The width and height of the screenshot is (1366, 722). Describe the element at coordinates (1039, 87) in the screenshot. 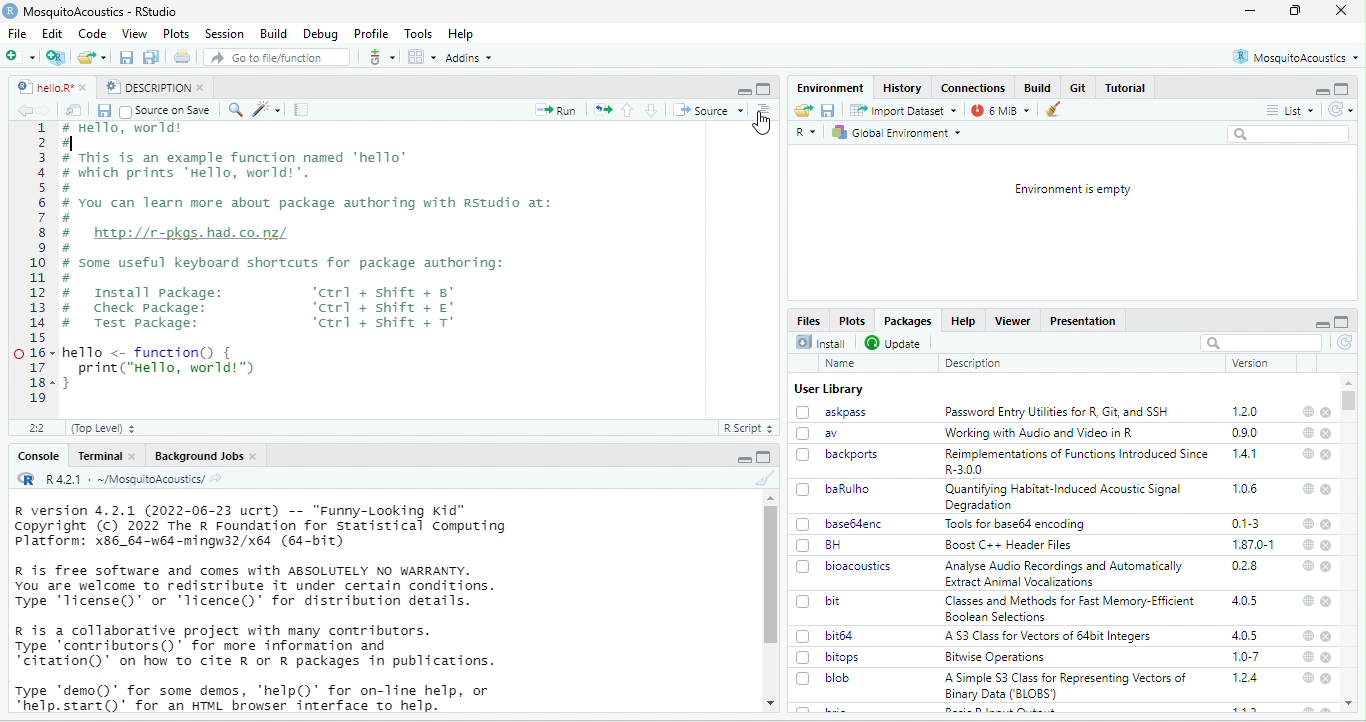

I see `Build` at that location.